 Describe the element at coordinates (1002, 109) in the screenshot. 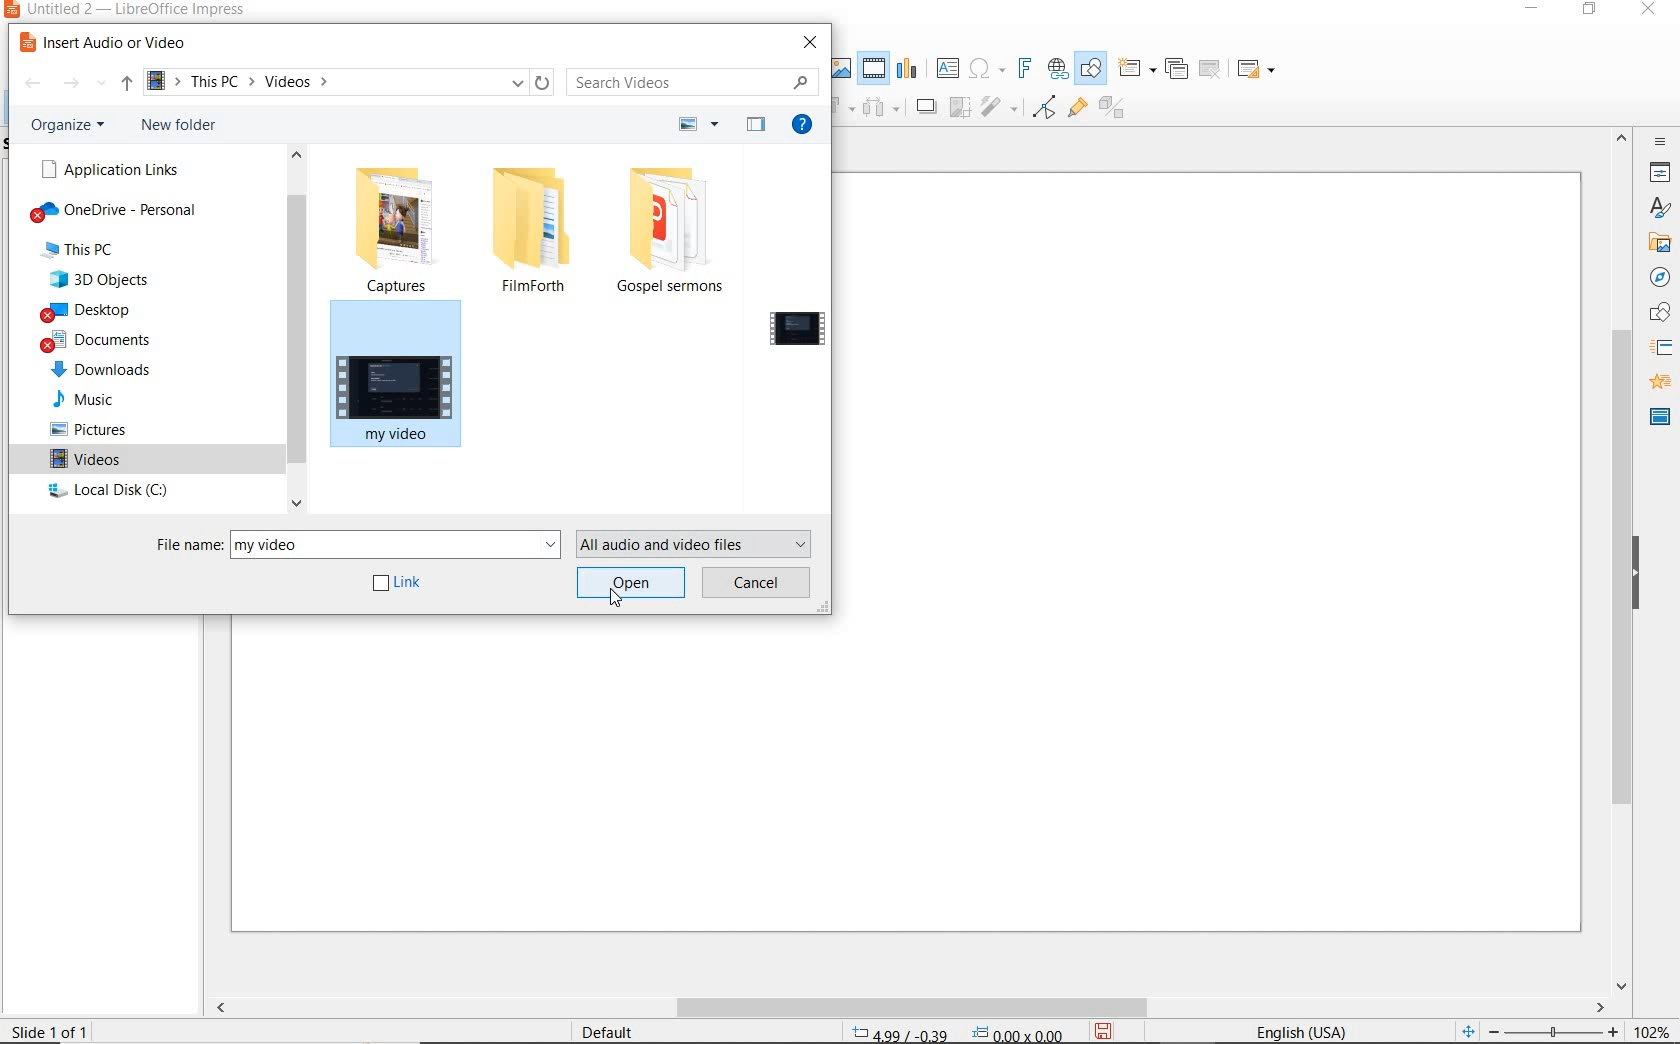

I see `icon` at that location.